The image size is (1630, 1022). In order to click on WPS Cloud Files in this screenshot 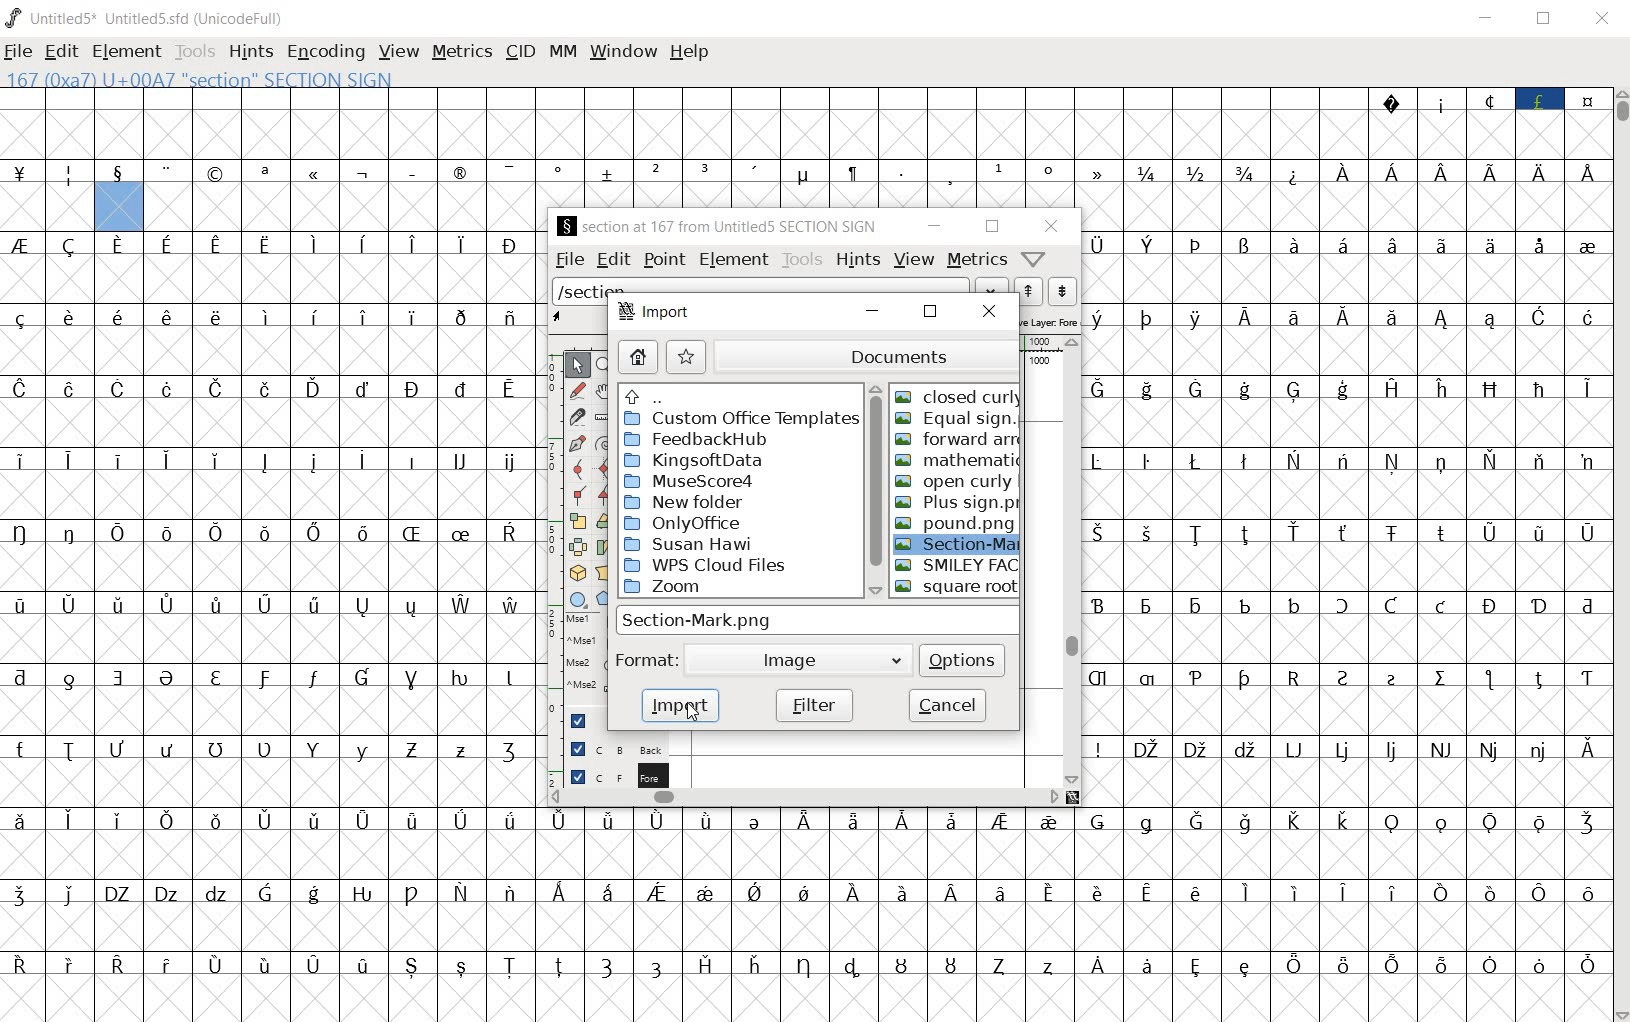, I will do `click(708, 565)`.